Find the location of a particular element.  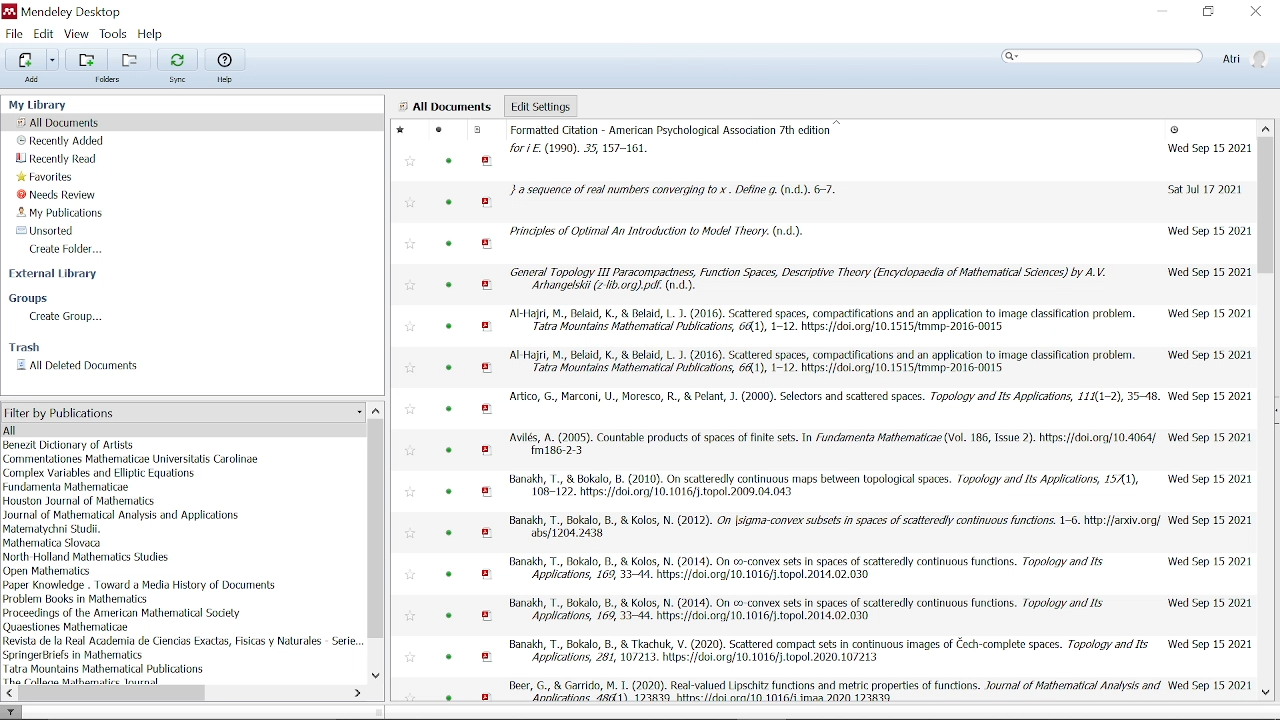

pdf is located at coordinates (489, 656).